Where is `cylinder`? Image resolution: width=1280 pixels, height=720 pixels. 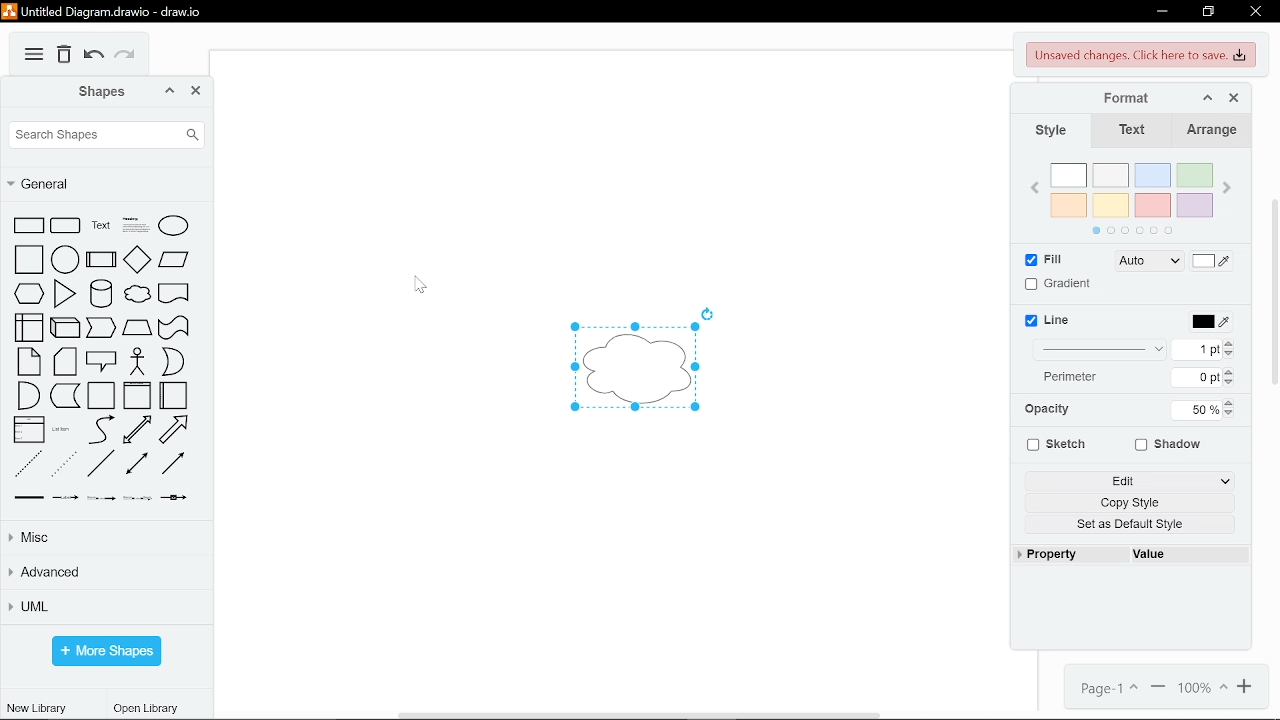
cylinder is located at coordinates (100, 294).